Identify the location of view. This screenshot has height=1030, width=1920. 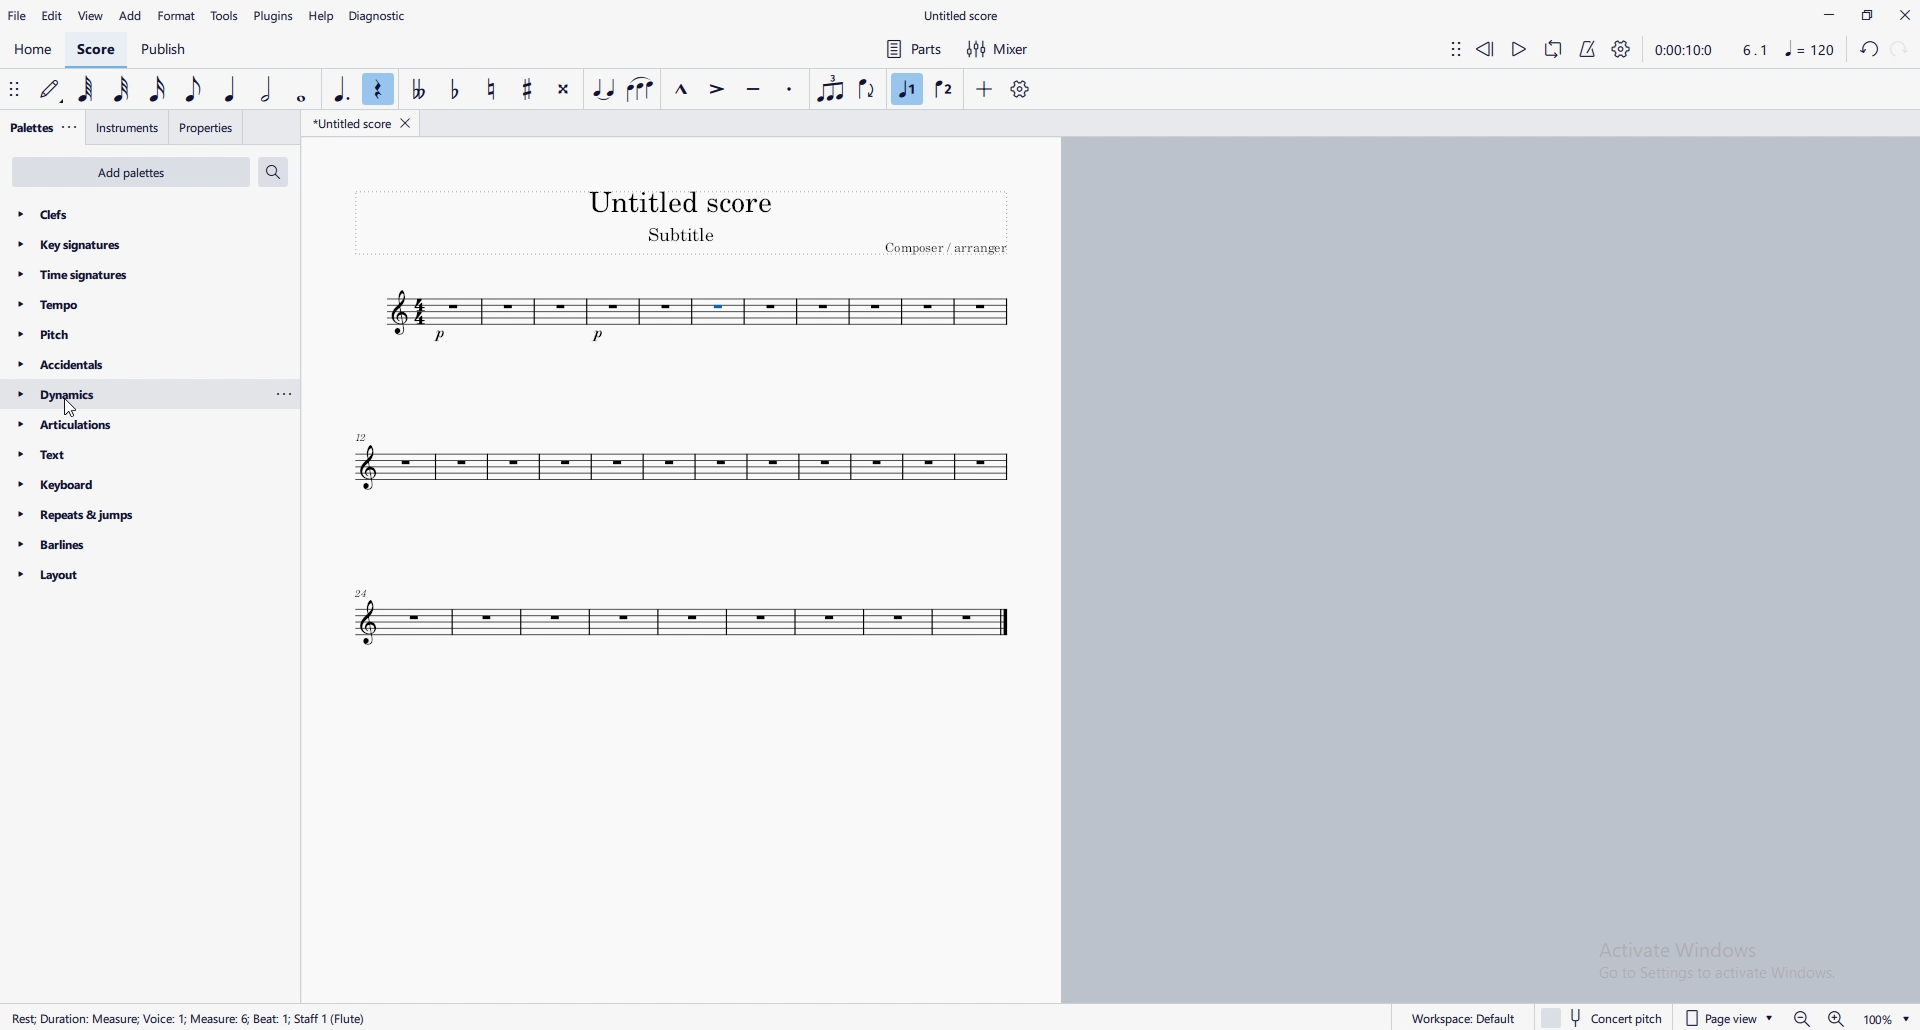
(91, 16).